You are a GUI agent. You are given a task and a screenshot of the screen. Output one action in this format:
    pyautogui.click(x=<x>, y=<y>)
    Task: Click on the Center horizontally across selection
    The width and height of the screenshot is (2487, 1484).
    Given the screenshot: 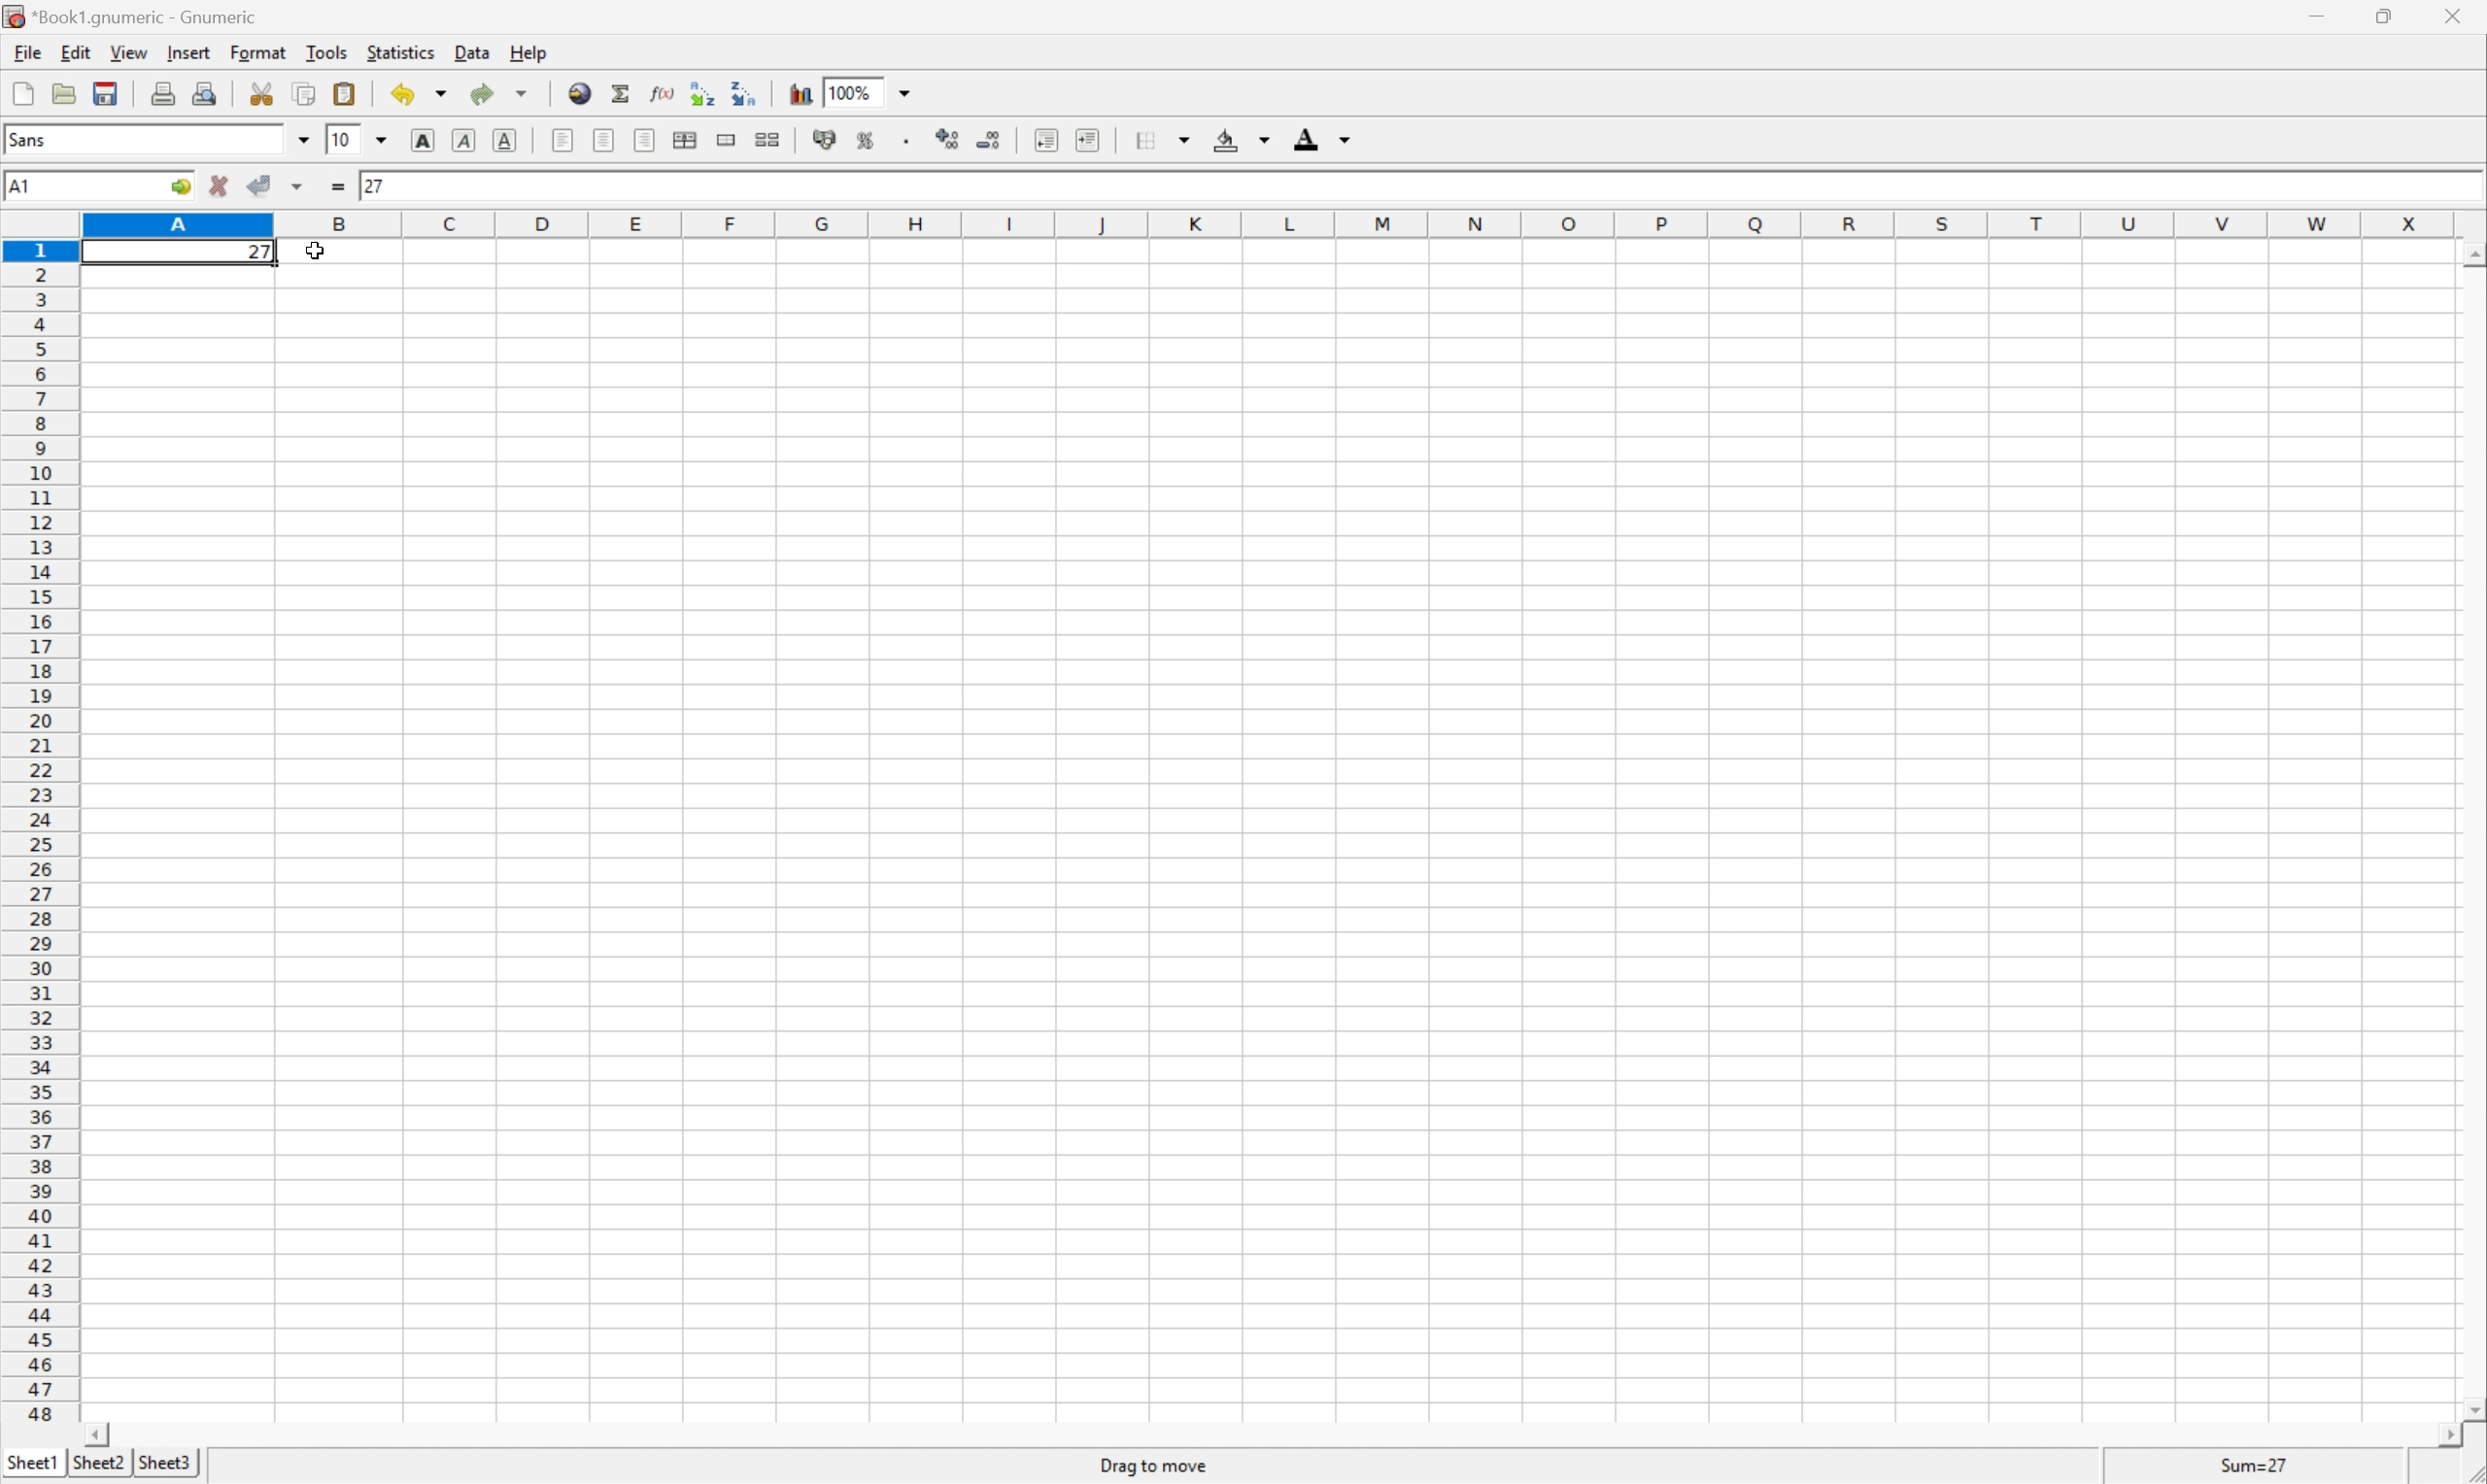 What is the action you would take?
    pyautogui.click(x=684, y=139)
    